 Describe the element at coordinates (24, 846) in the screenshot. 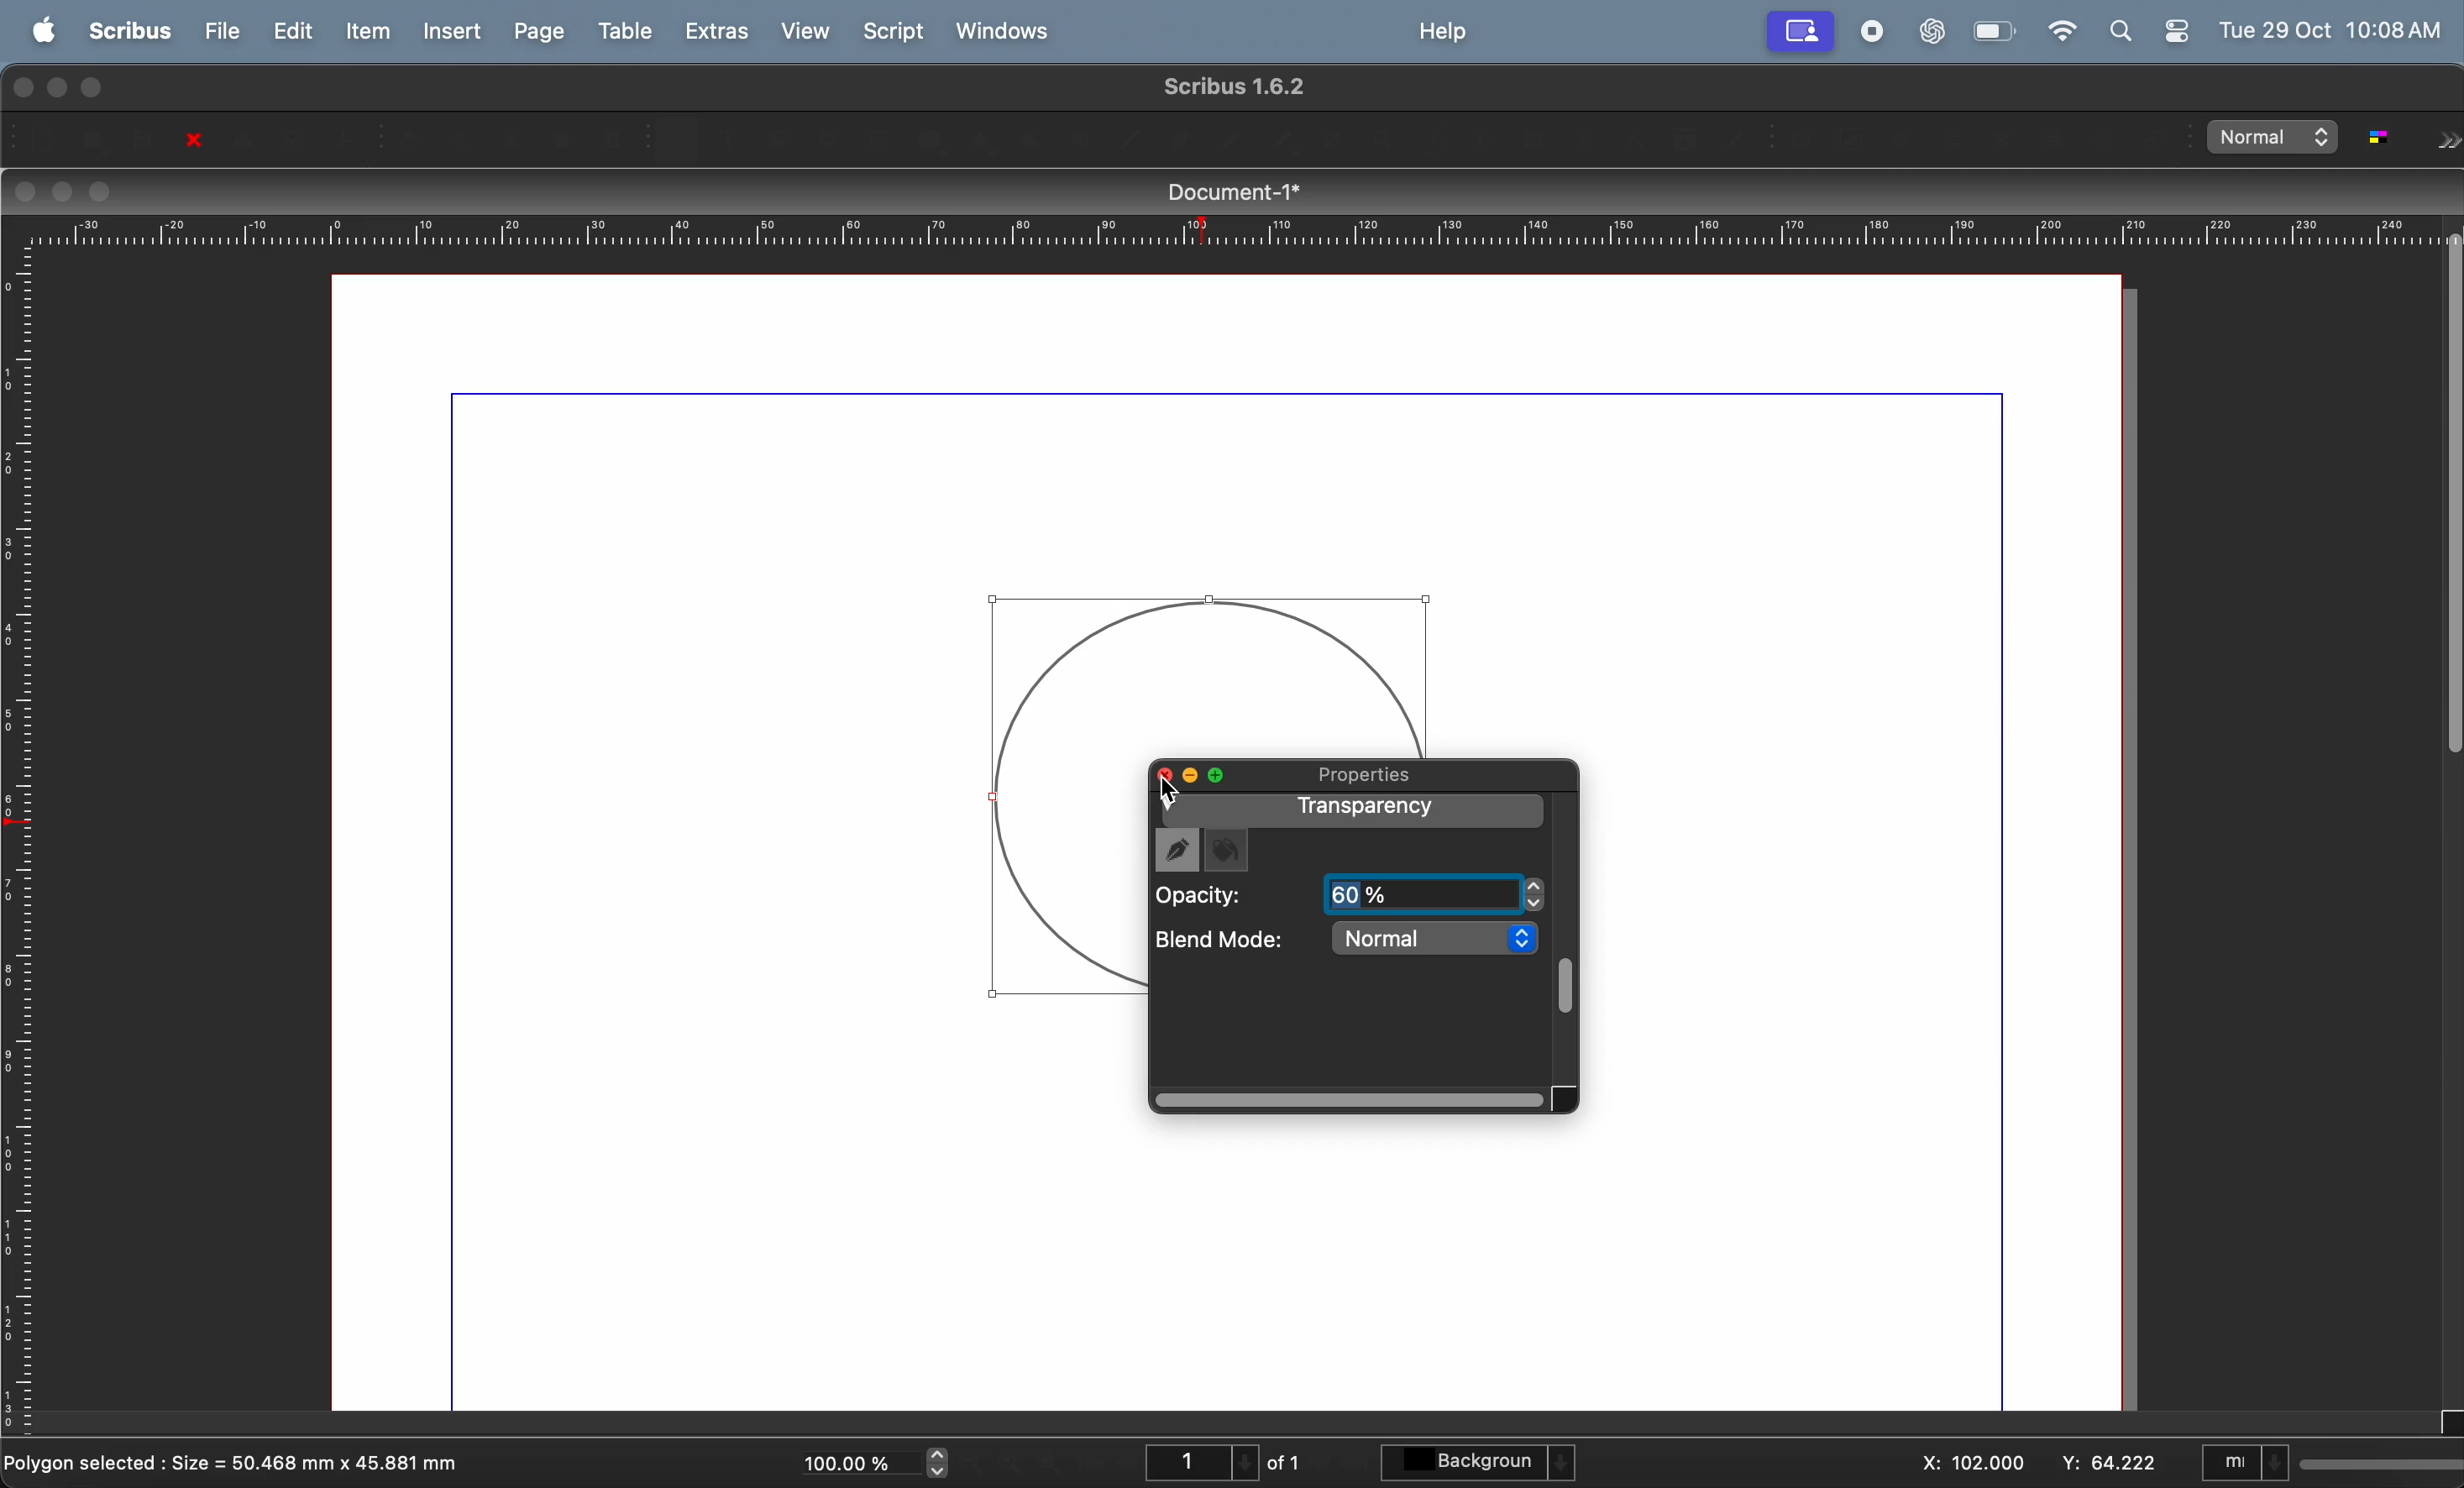

I see `vertical scale` at that location.